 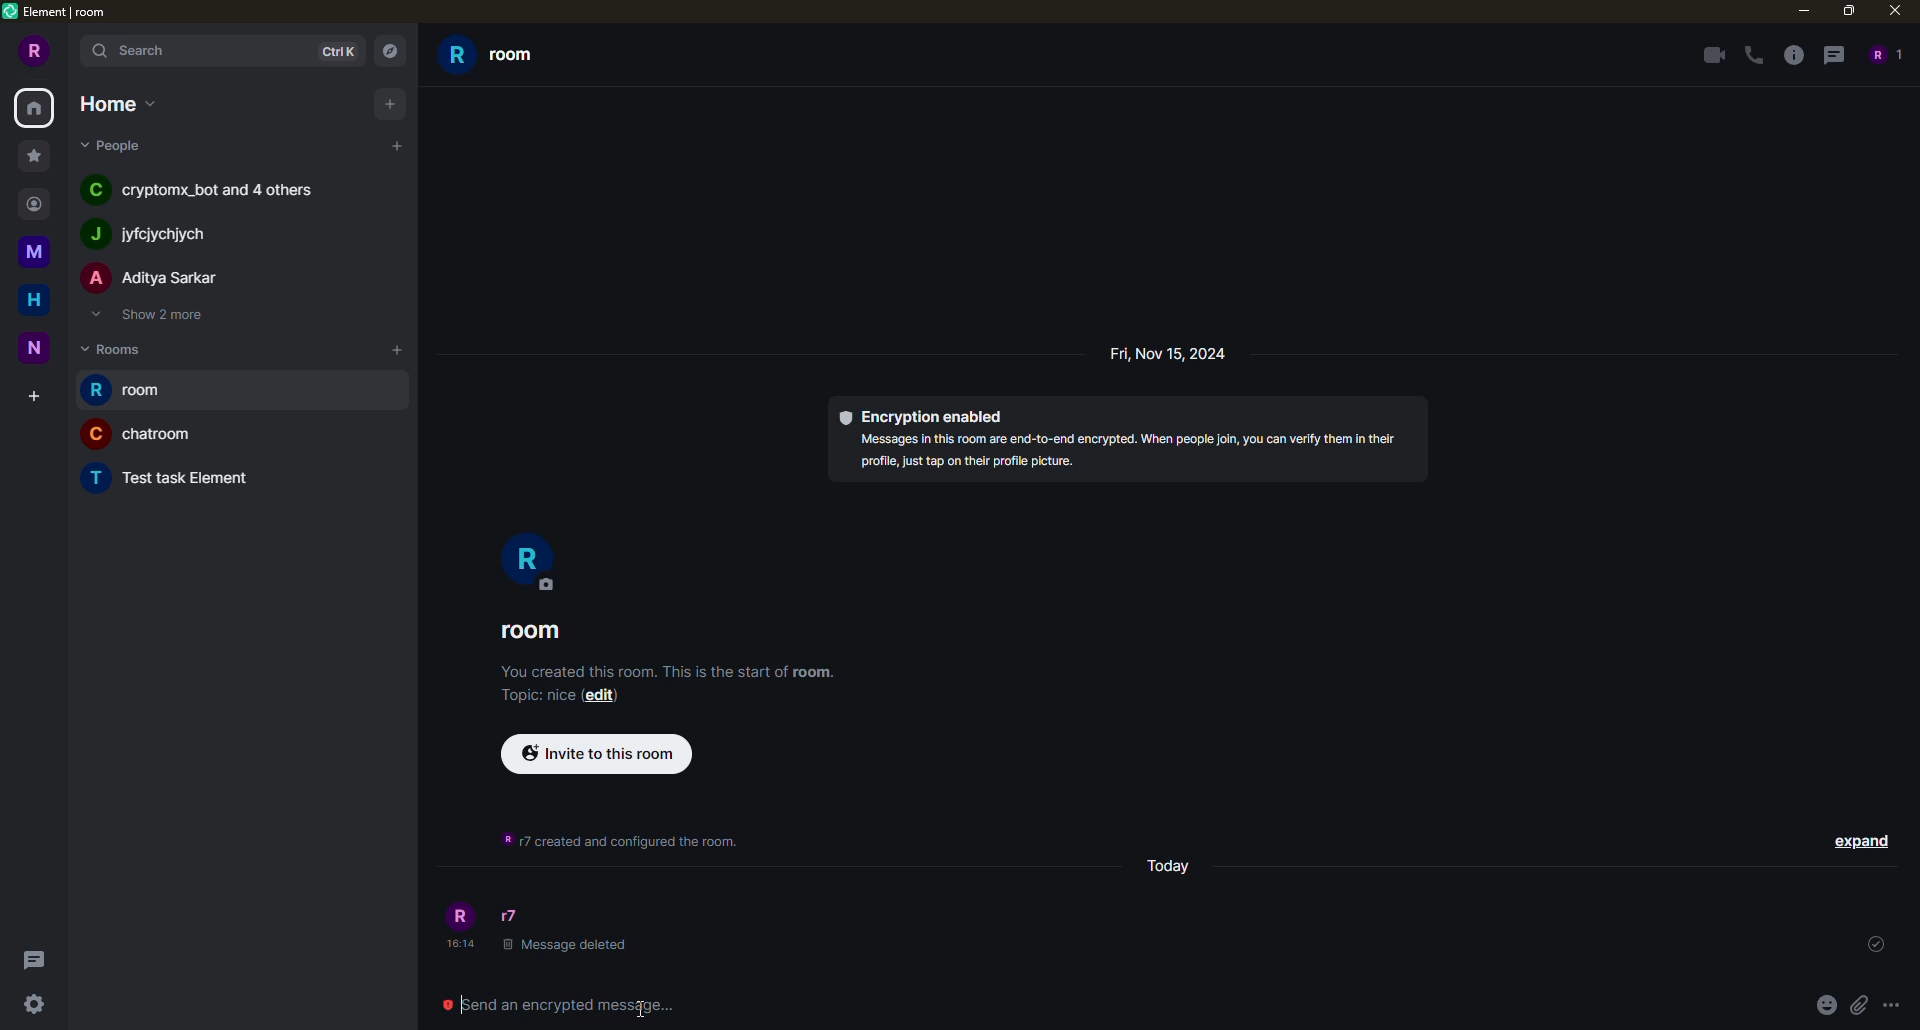 I want to click on Send an encrypted message, so click(x=598, y=1004).